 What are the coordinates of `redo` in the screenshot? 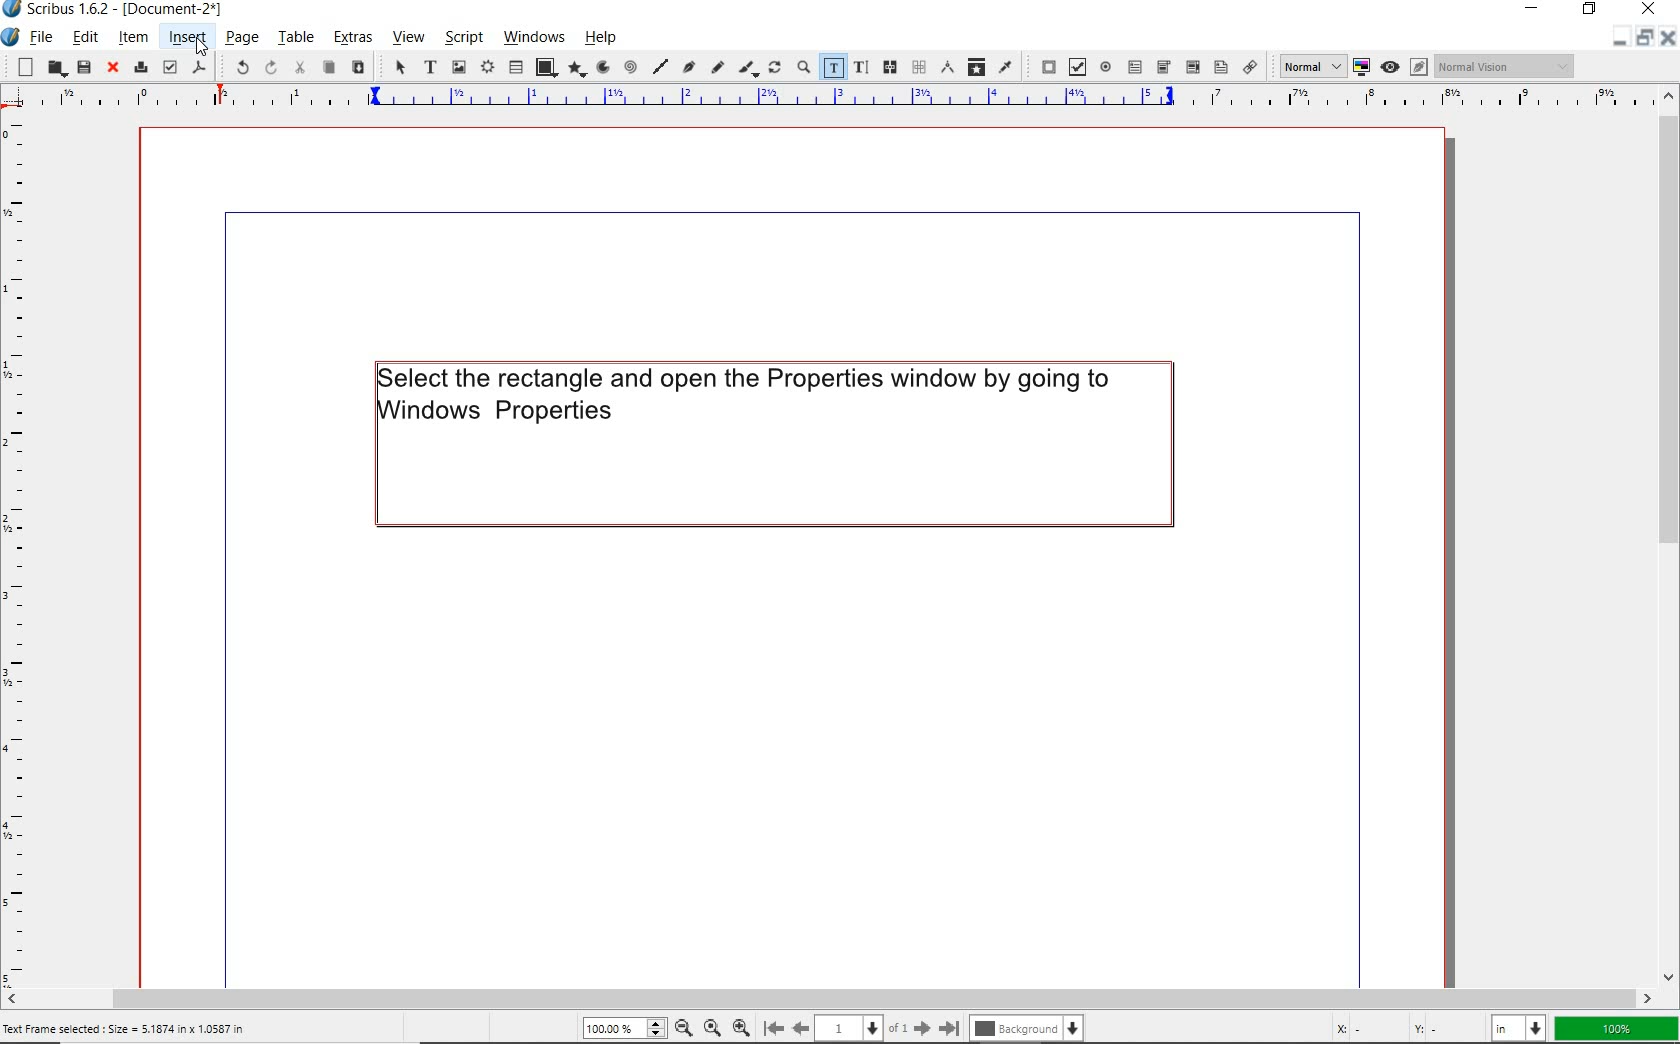 It's located at (269, 68).